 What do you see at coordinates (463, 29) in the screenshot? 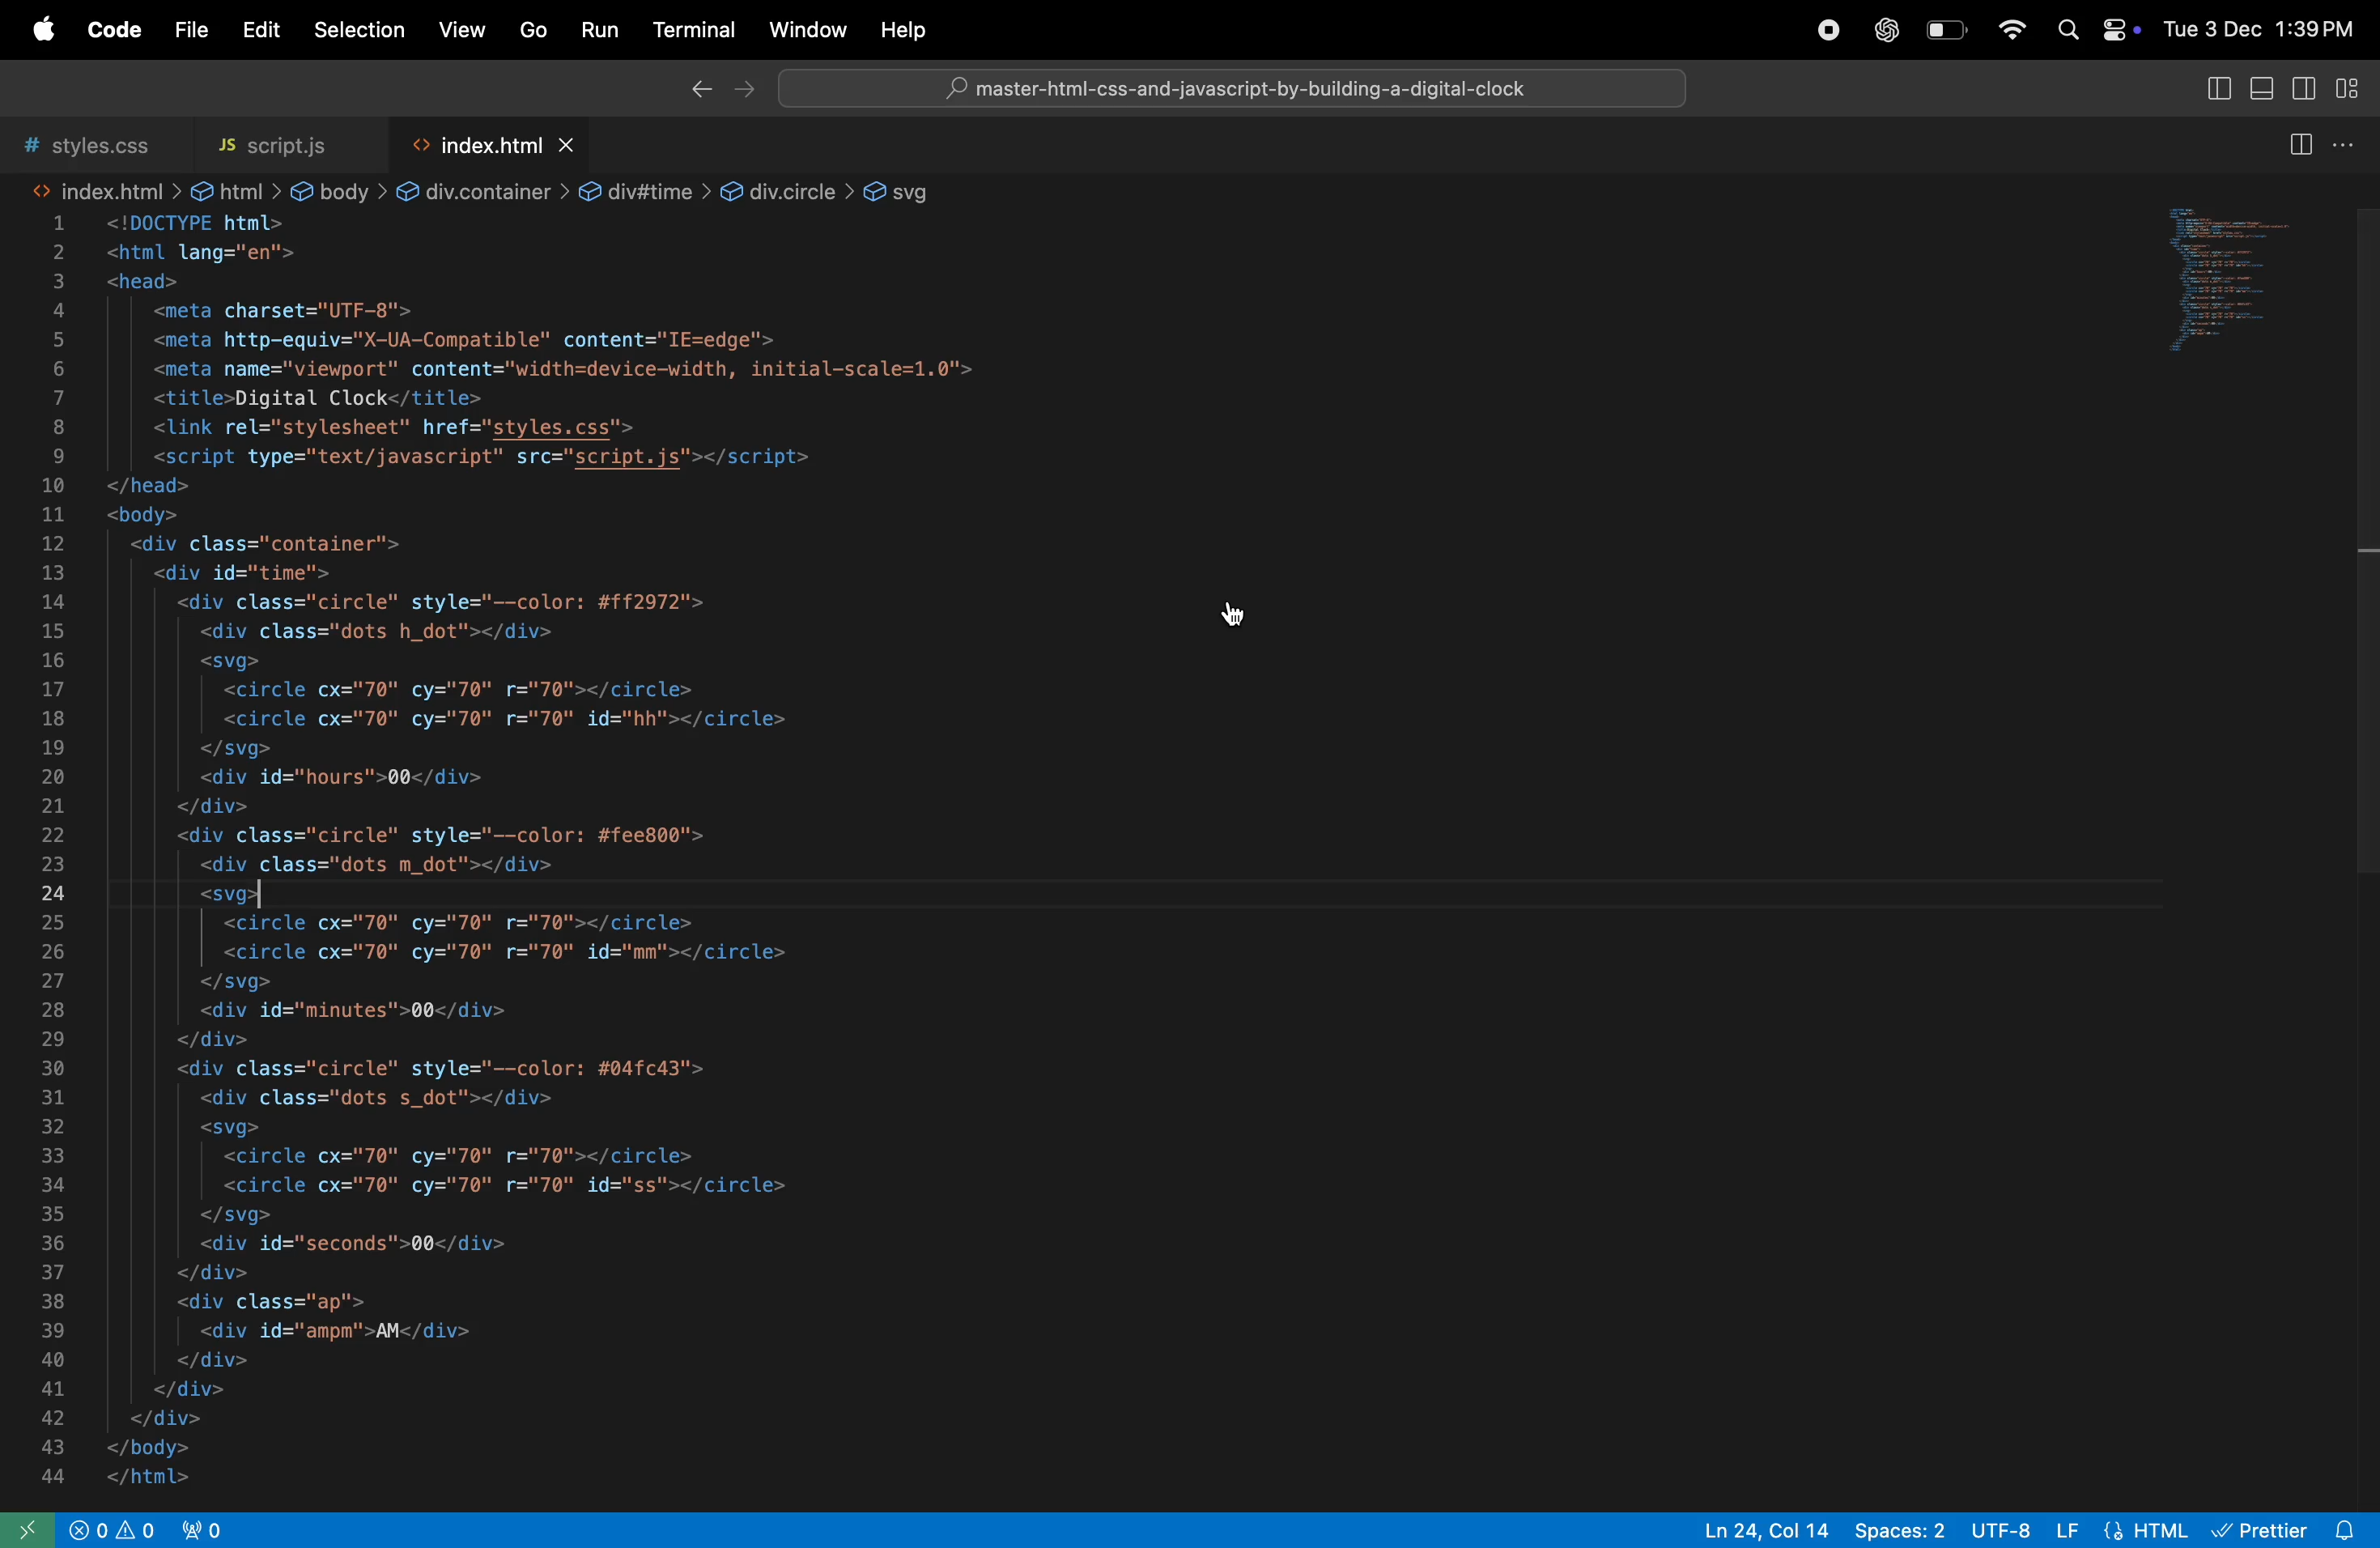
I see `view` at bounding box center [463, 29].